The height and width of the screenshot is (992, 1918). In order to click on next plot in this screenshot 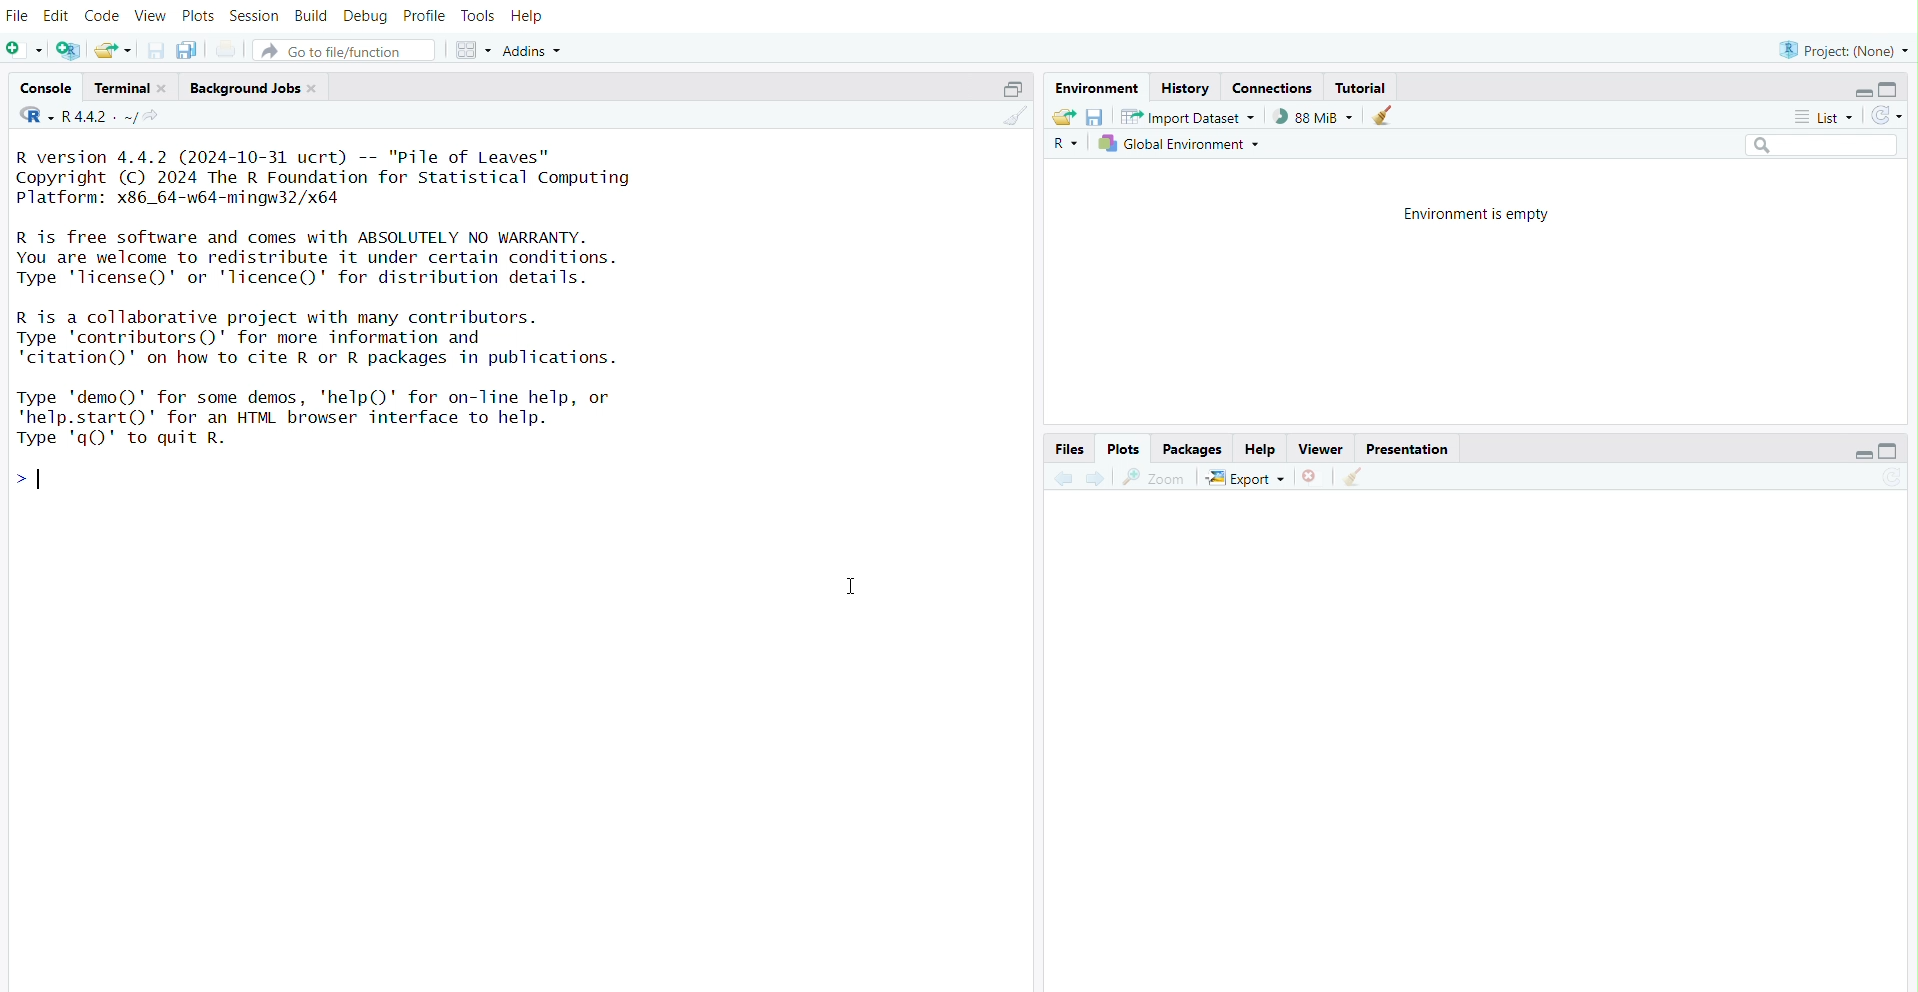, I will do `click(1094, 479)`.